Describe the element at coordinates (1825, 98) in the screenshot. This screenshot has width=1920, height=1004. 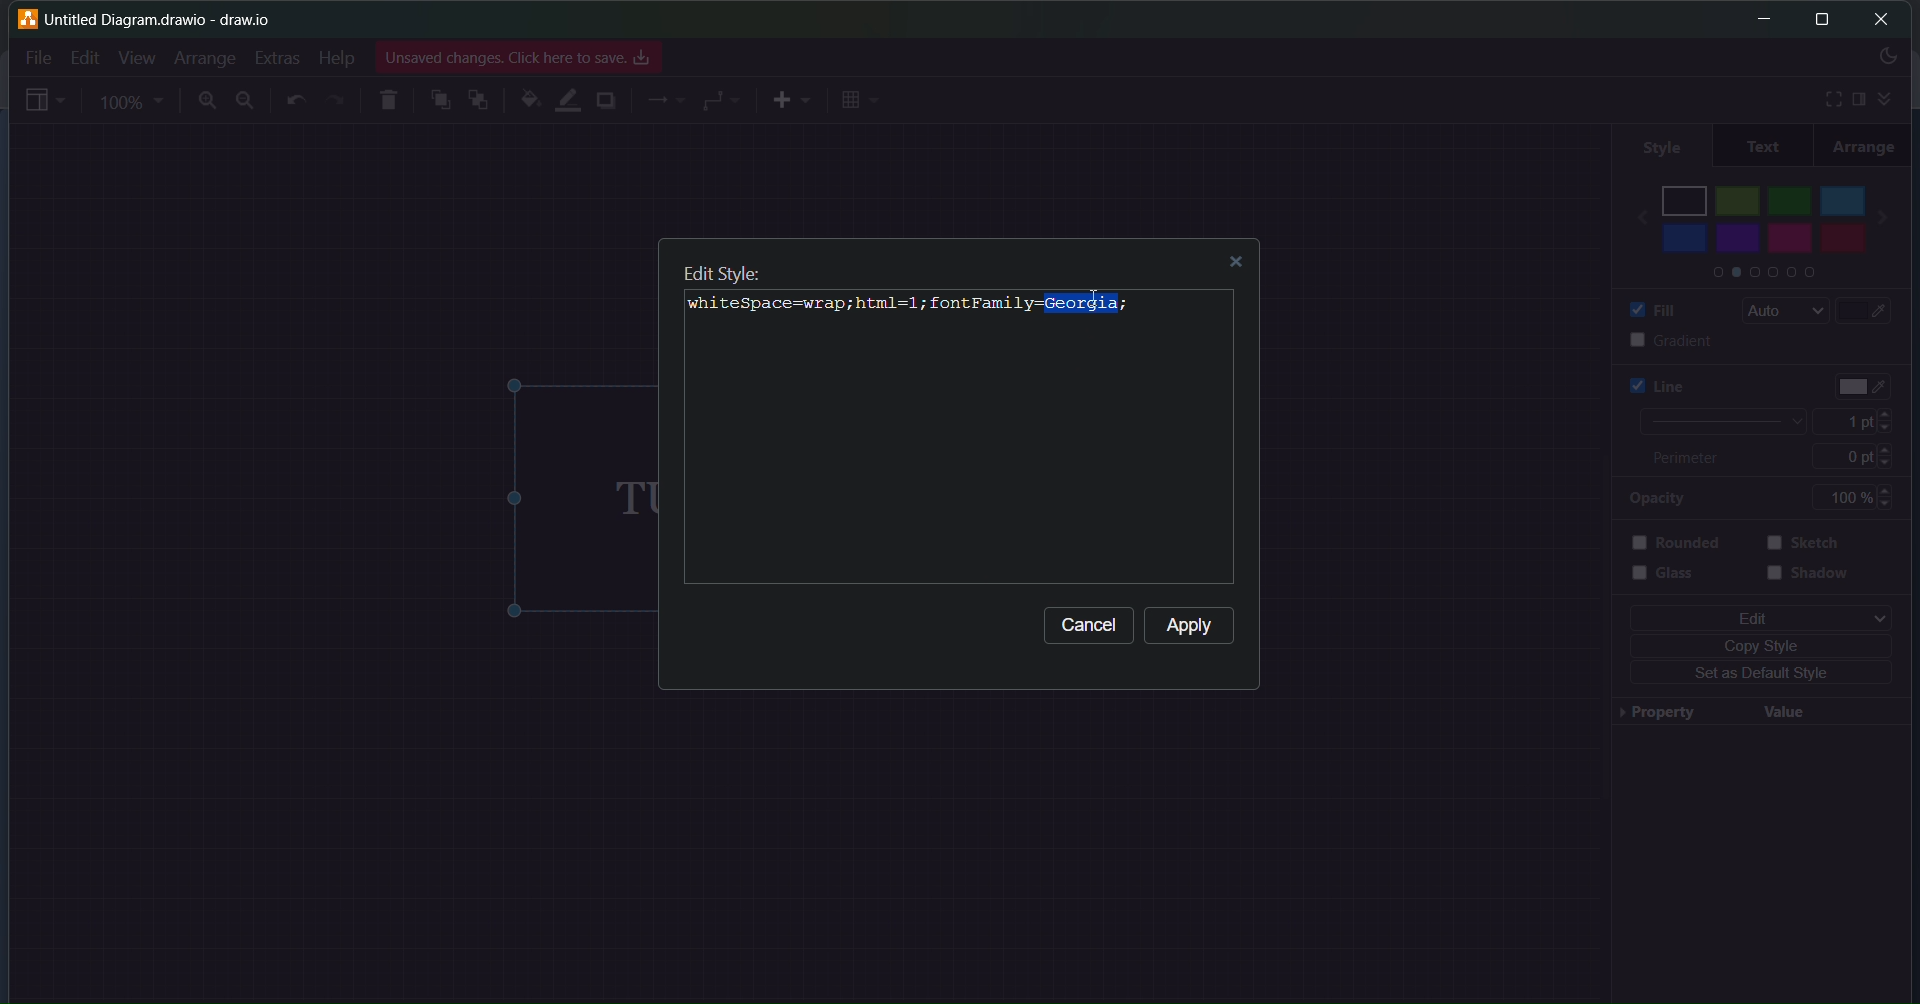
I see `fullscreen` at that location.